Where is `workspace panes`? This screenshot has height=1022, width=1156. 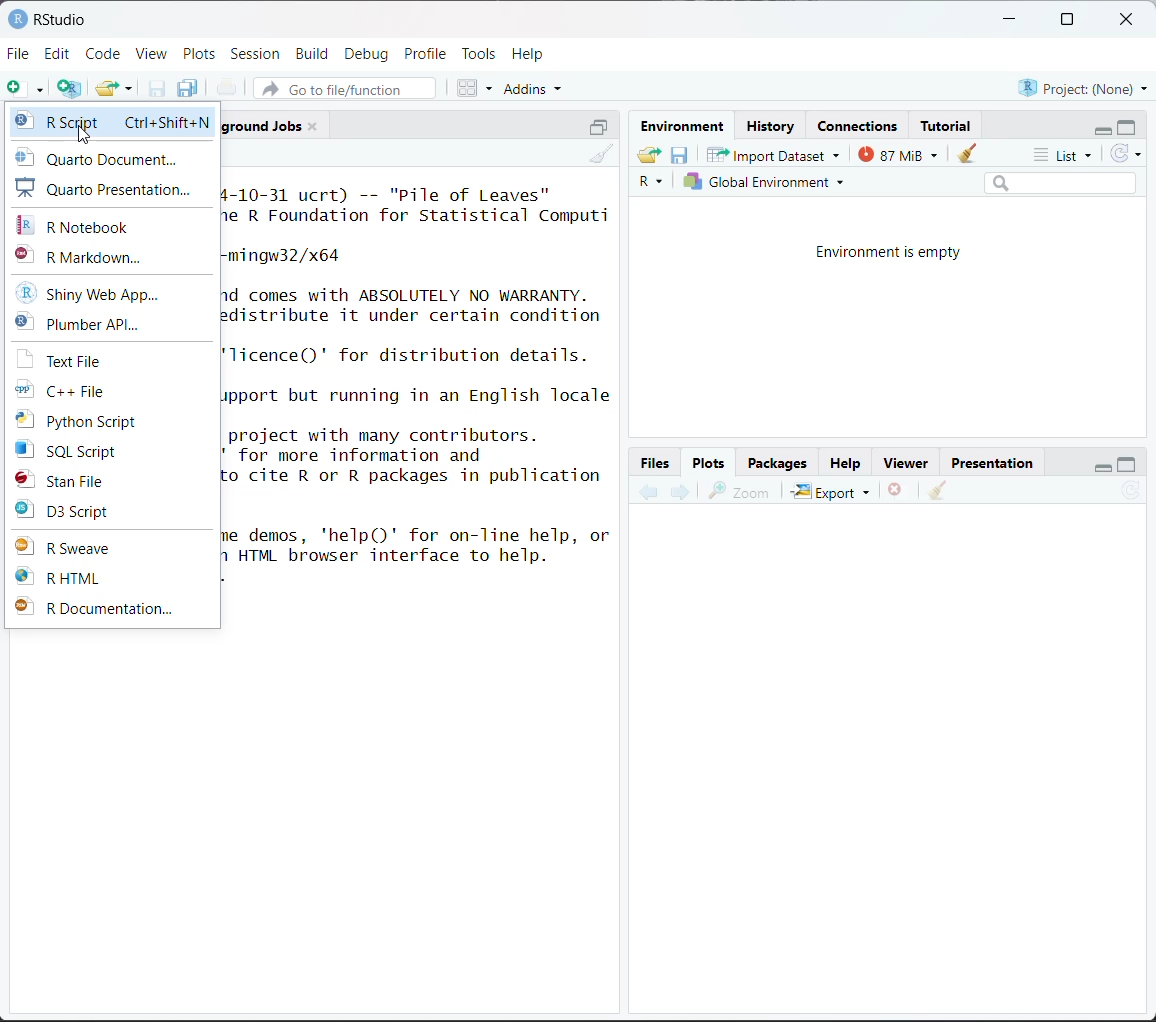 workspace panes is located at coordinates (476, 87).